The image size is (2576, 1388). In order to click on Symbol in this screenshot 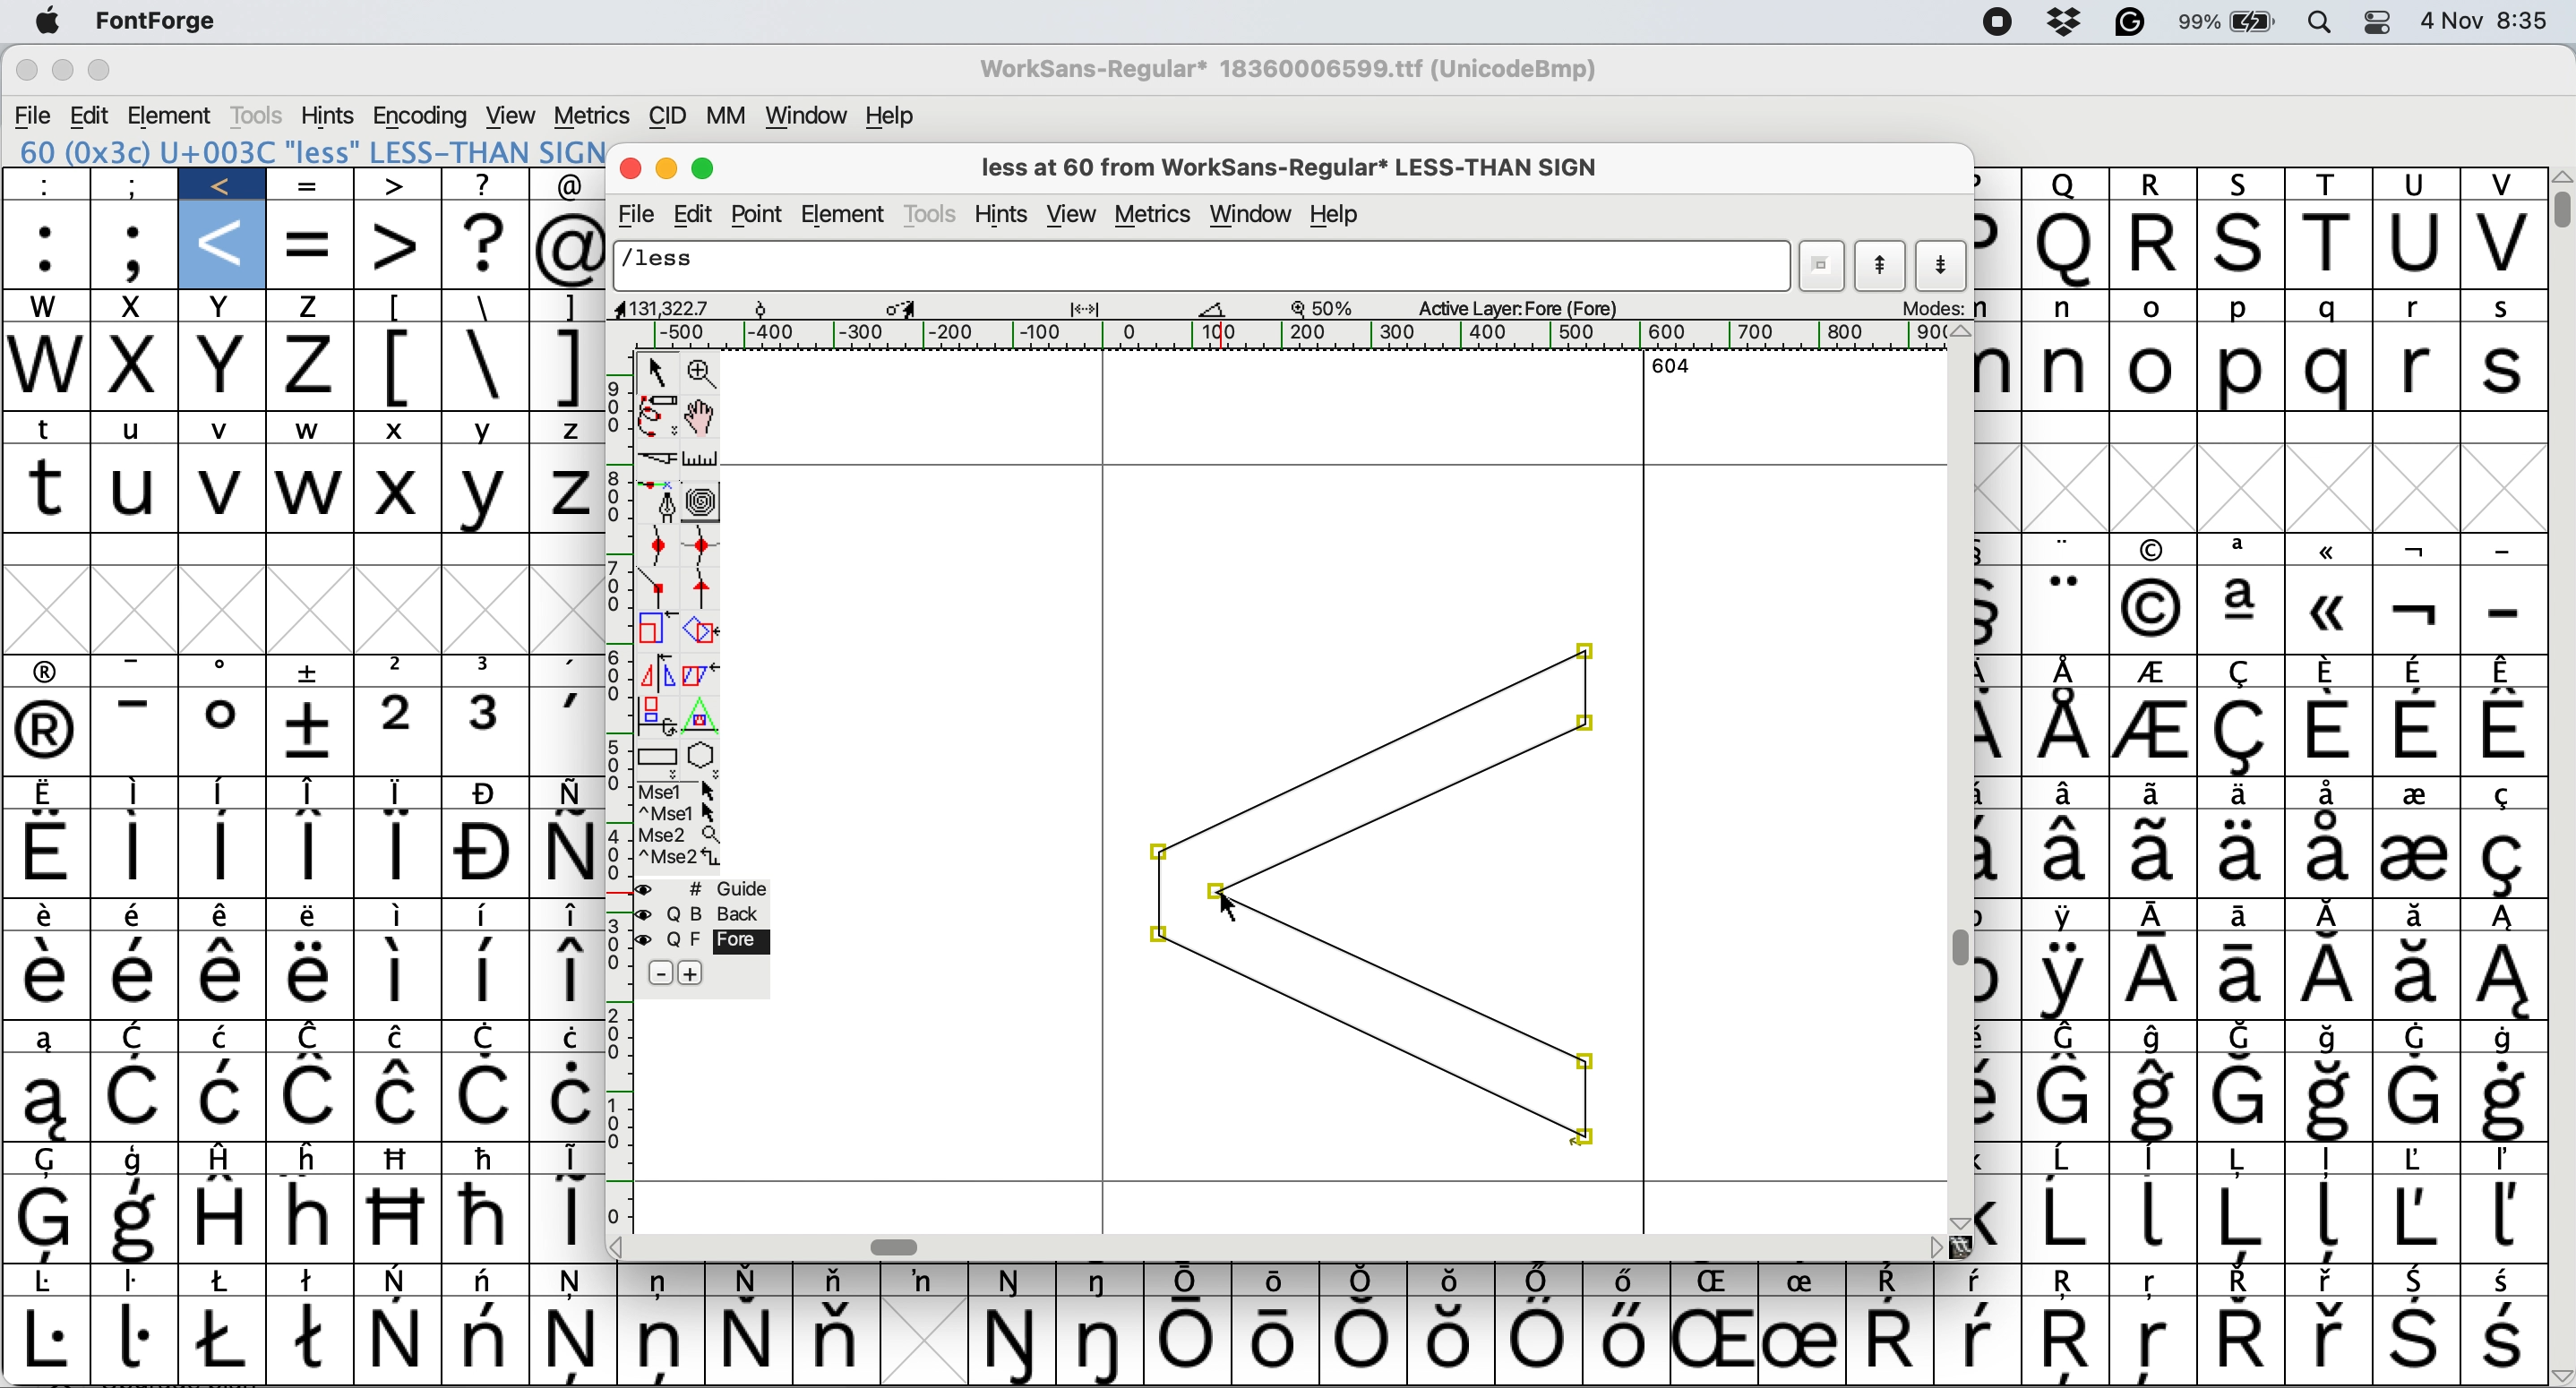, I will do `click(2155, 733)`.